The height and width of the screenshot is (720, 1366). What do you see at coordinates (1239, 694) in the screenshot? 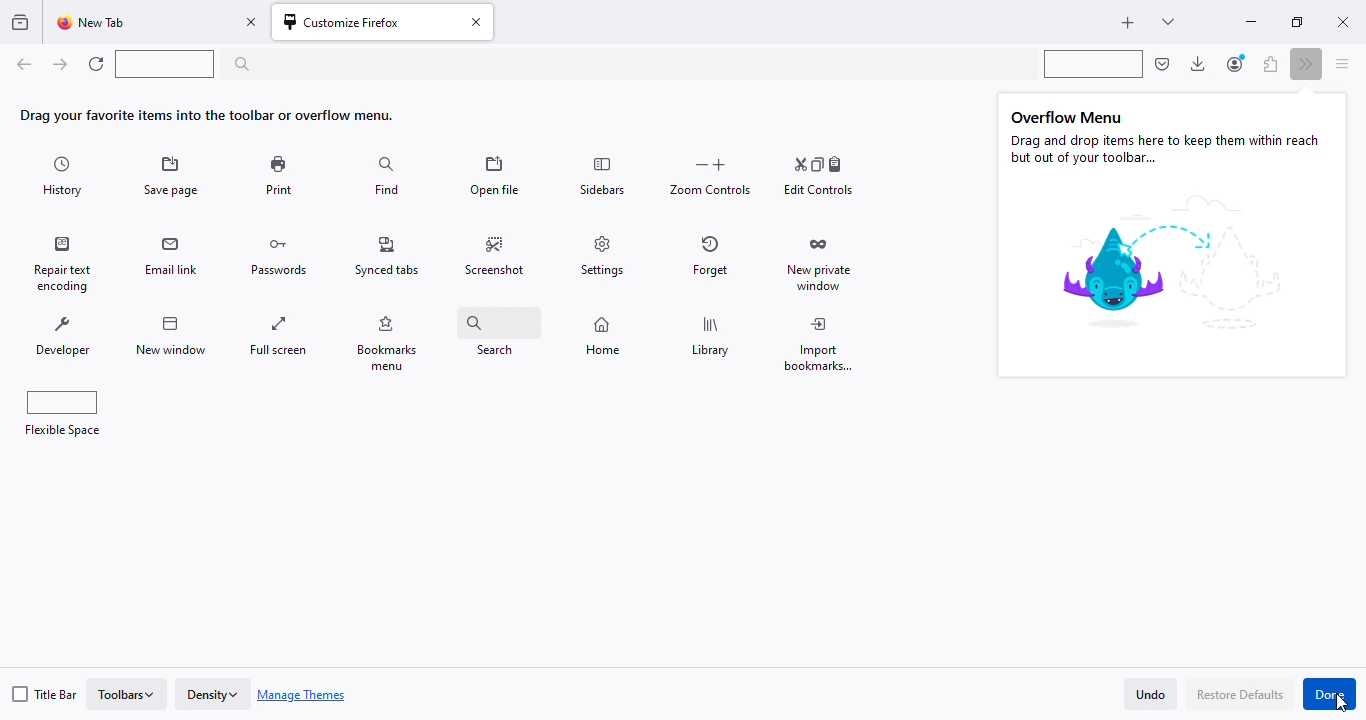
I see `restore defaults` at bounding box center [1239, 694].